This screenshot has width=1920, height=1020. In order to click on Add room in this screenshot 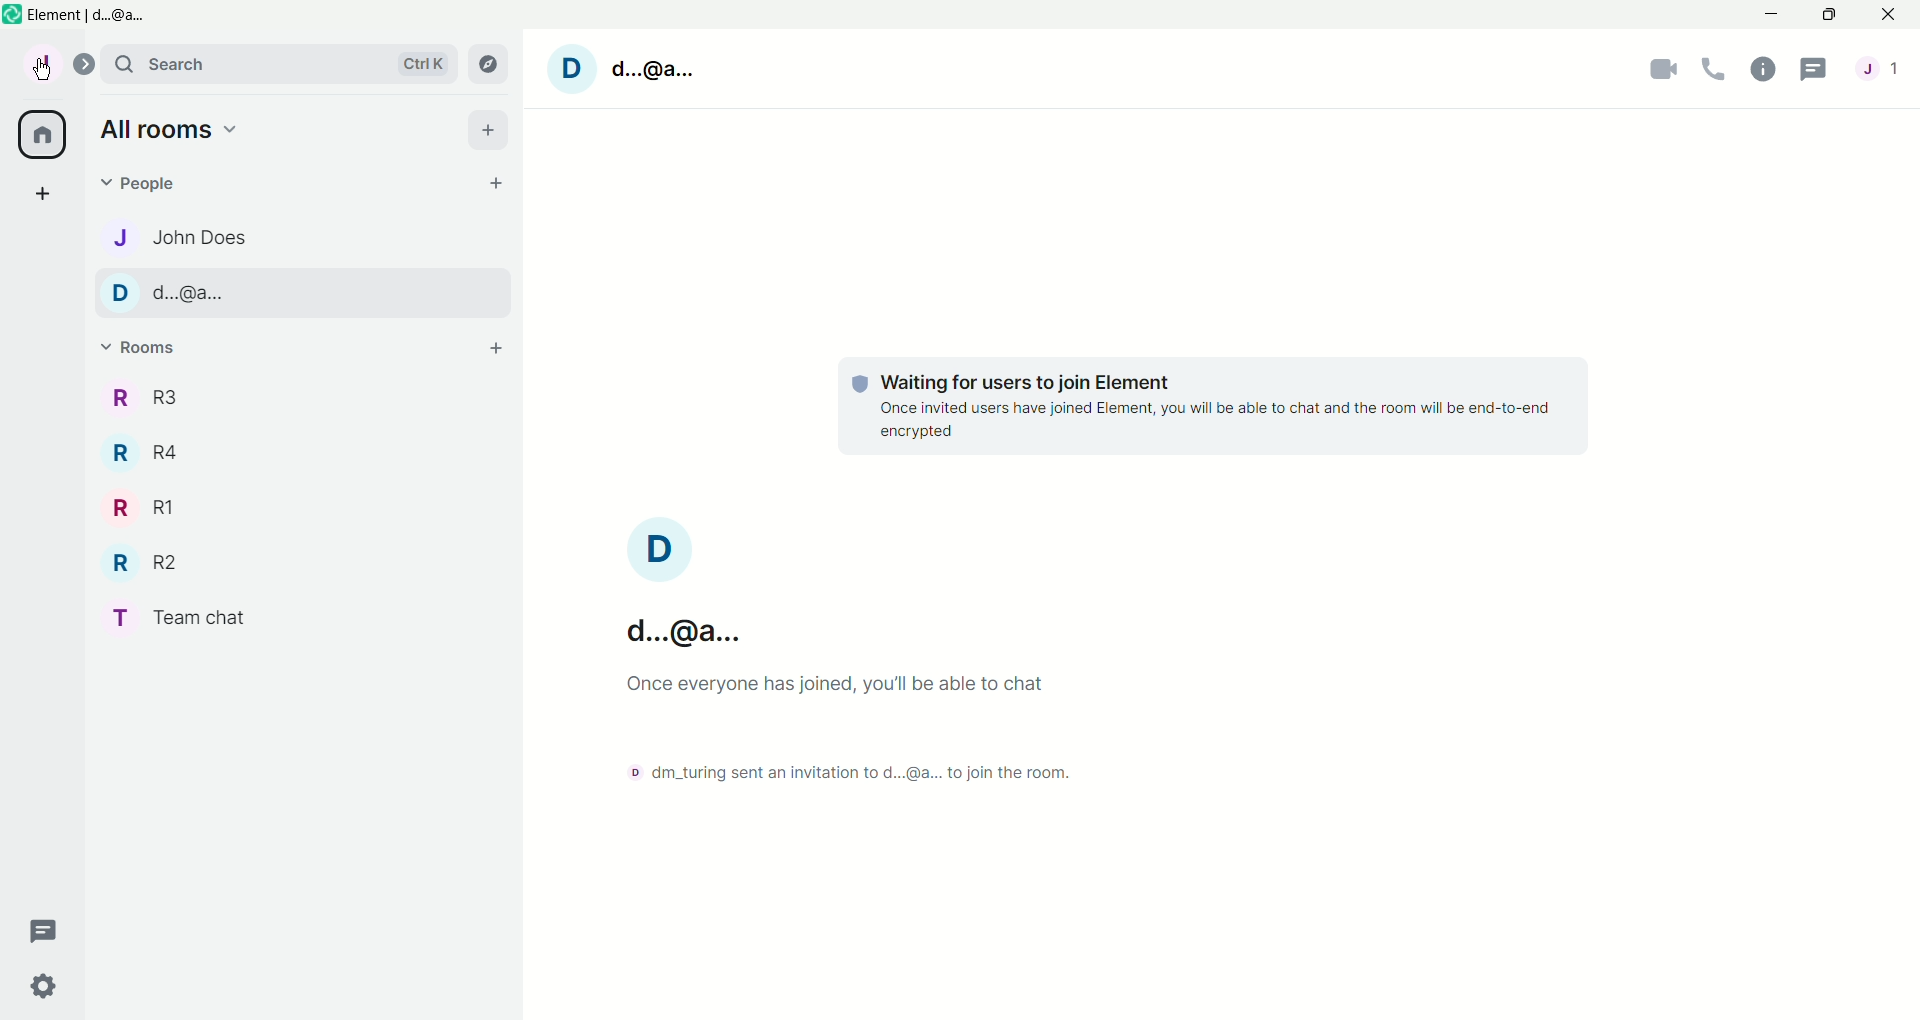, I will do `click(497, 348)`.